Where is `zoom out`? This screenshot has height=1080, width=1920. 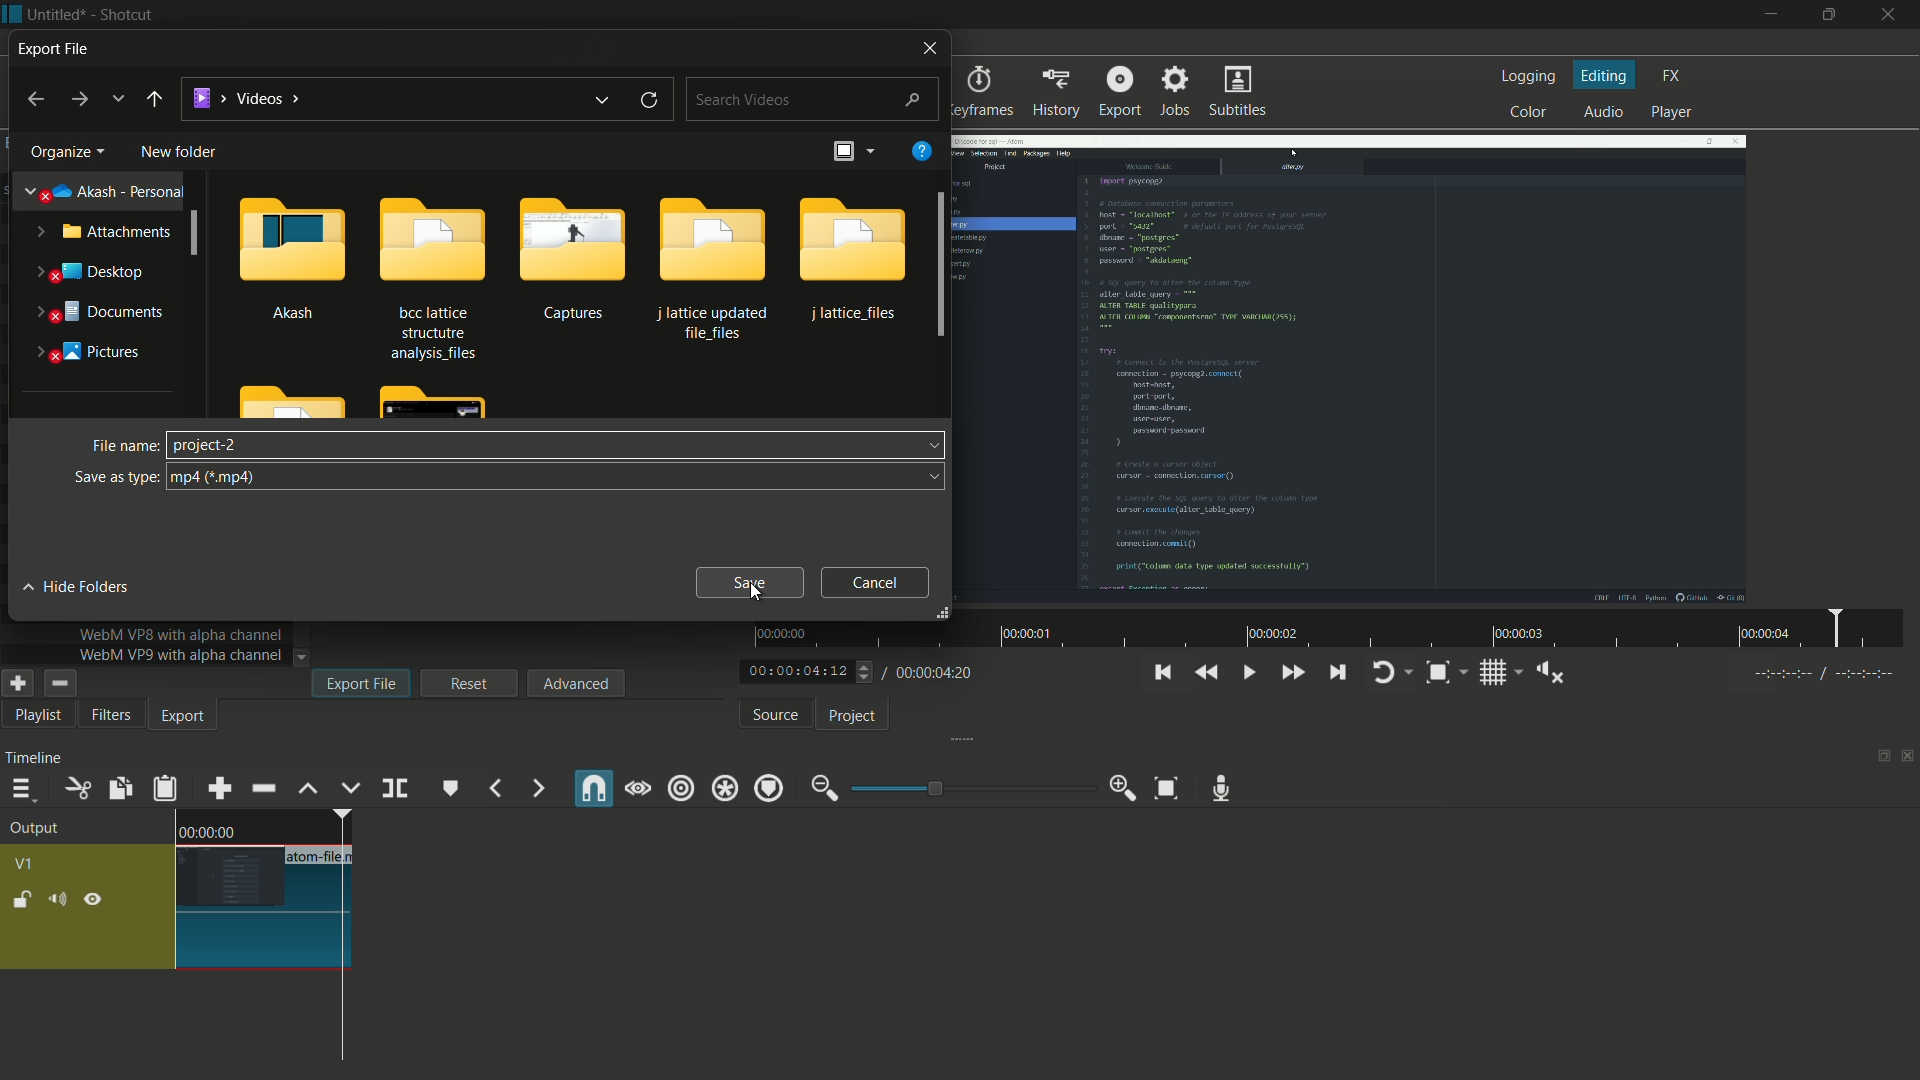
zoom out is located at coordinates (821, 789).